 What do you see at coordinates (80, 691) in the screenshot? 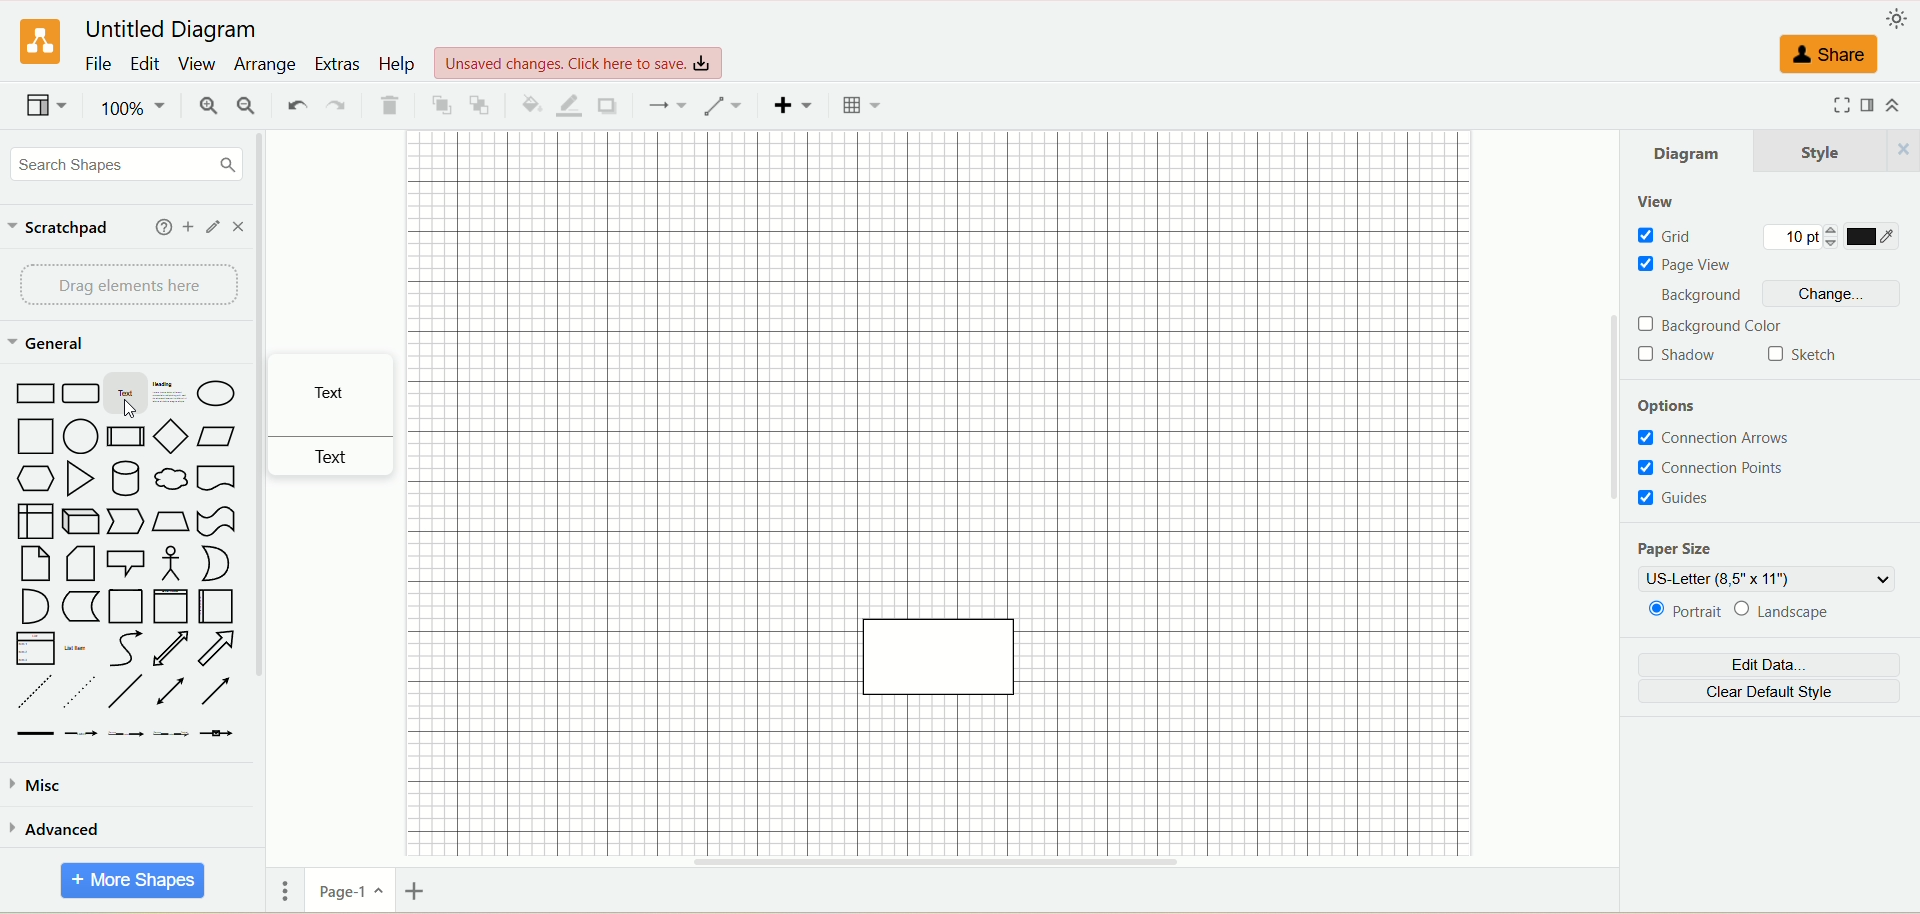
I see `dotted line` at bounding box center [80, 691].